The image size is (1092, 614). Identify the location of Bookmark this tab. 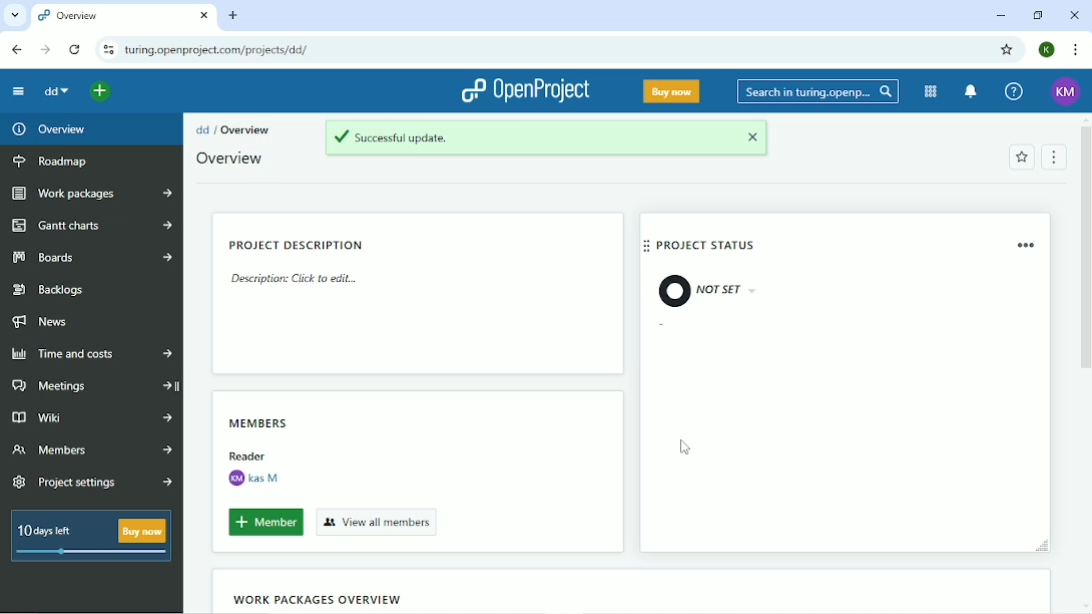
(1005, 49).